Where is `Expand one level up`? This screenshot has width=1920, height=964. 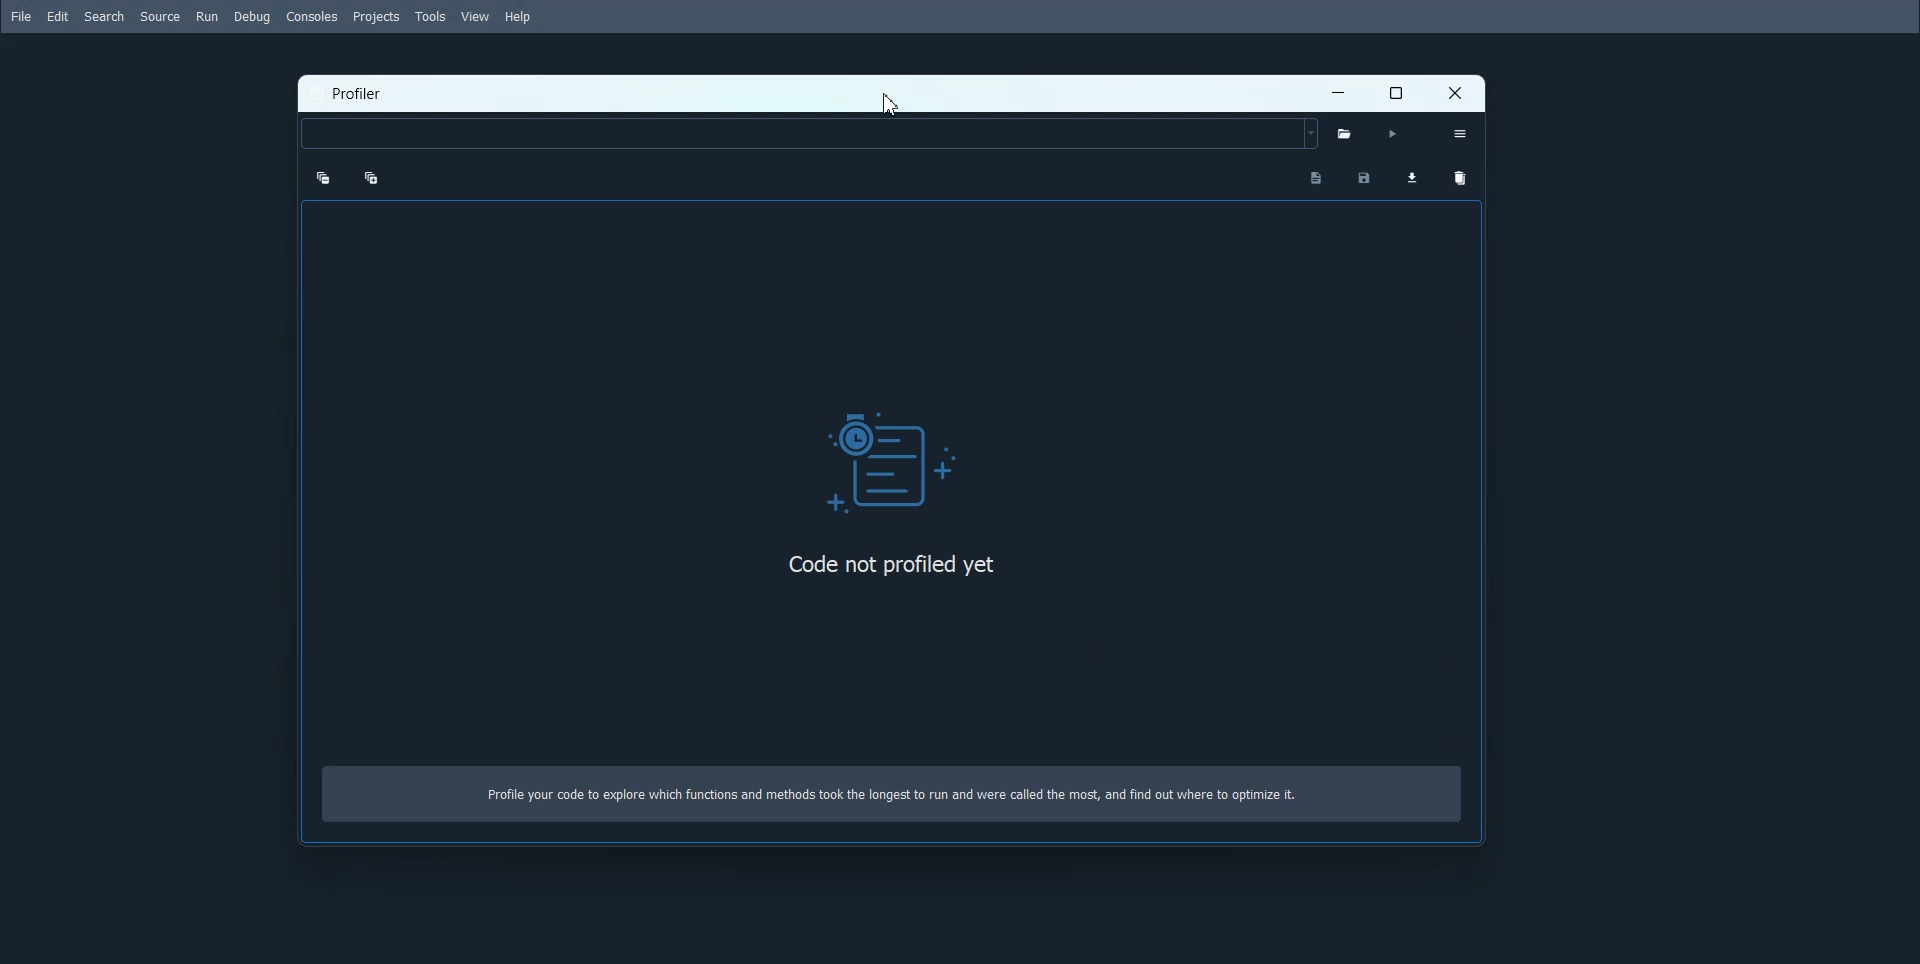
Expand one level up is located at coordinates (370, 177).